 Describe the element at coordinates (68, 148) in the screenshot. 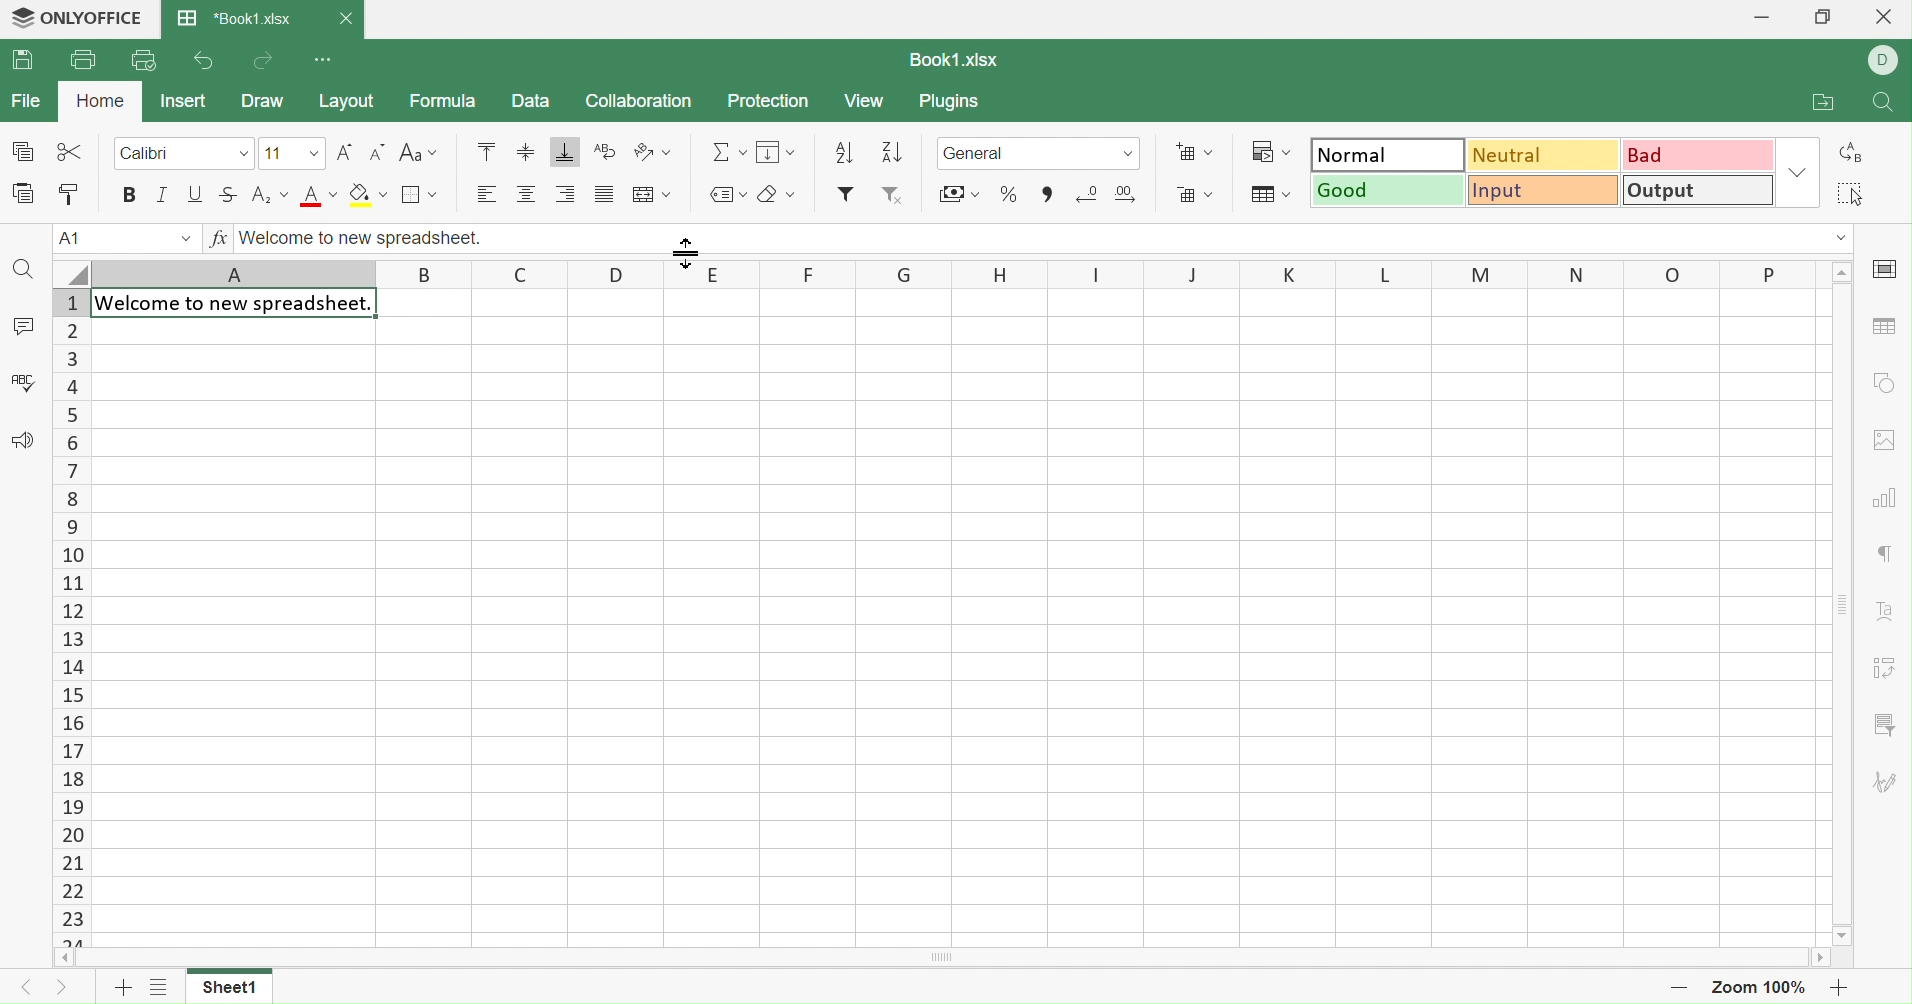

I see `Cut` at that location.